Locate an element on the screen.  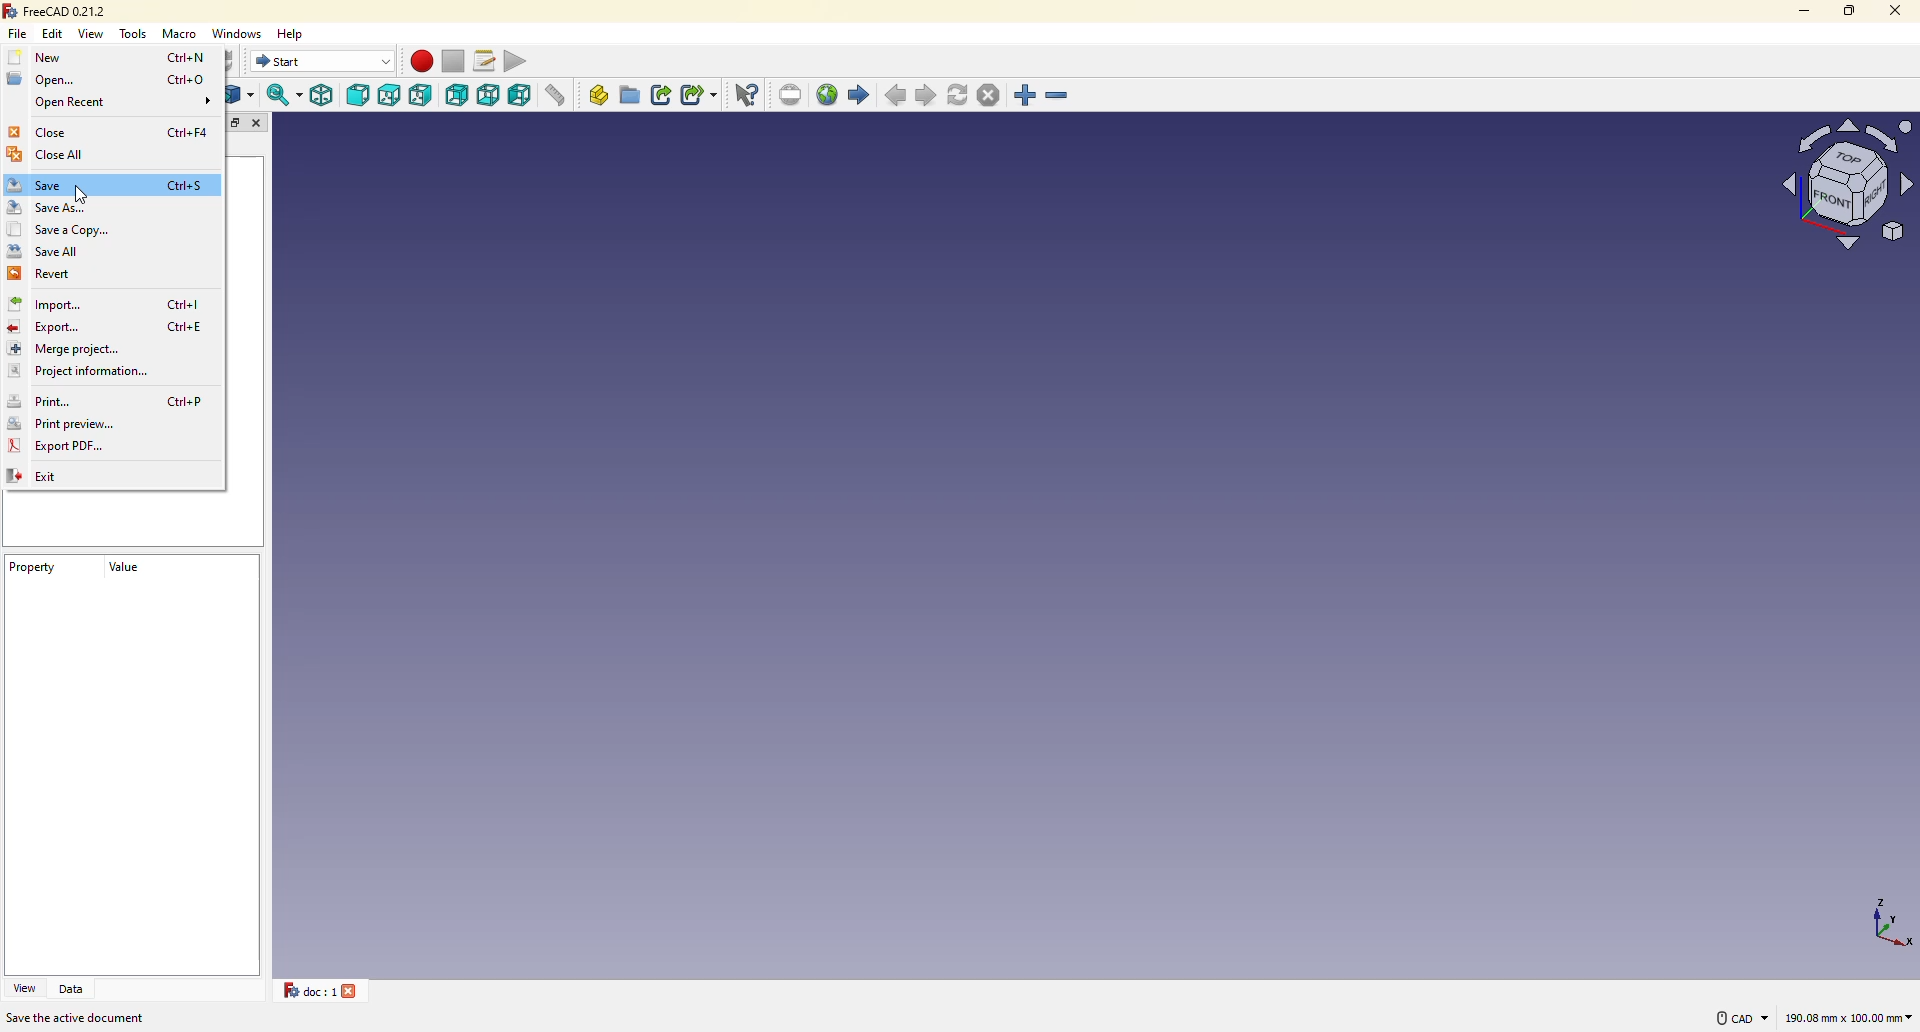
ctrl+f4 is located at coordinates (188, 133).